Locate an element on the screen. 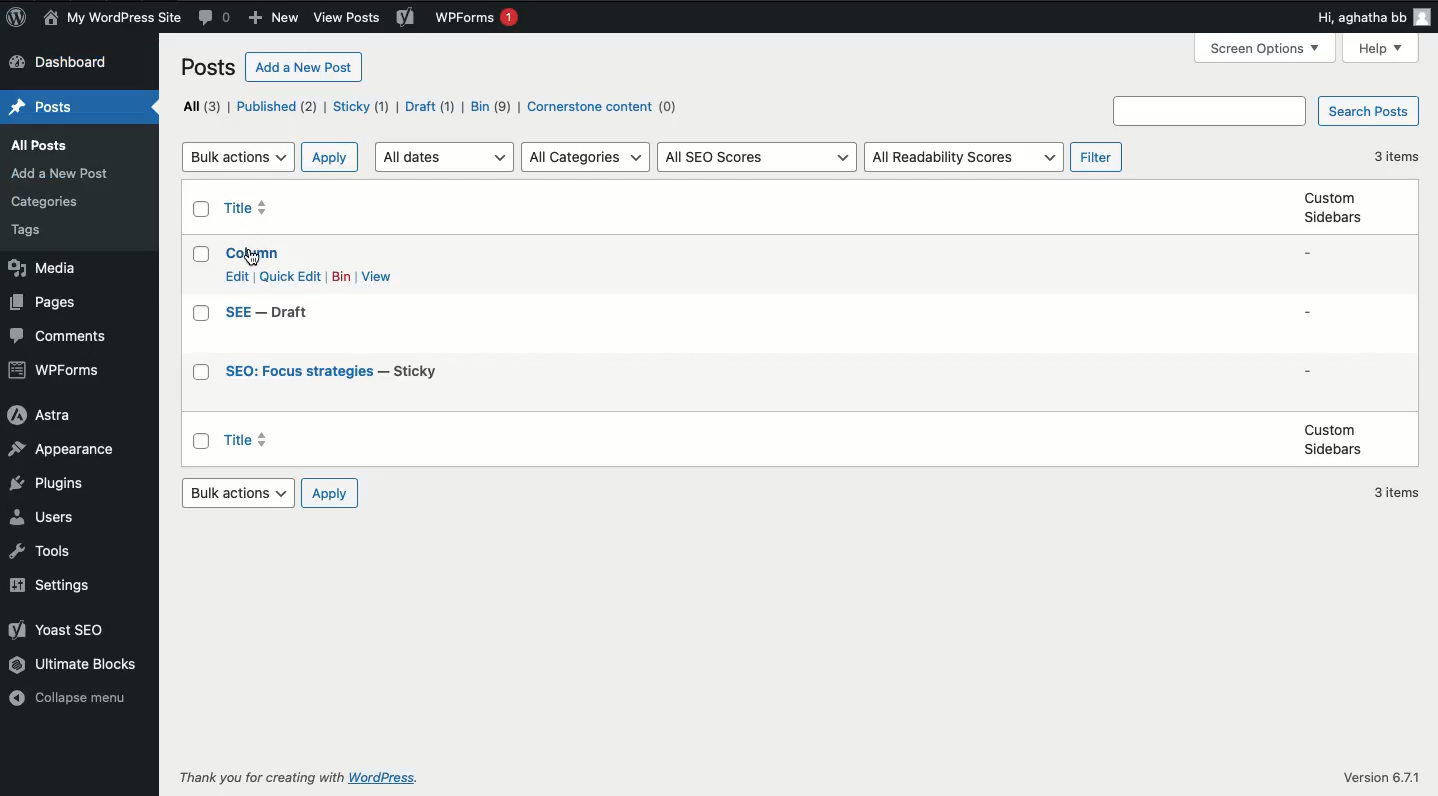 This screenshot has height=796, width=1438. Posts is located at coordinates (39, 102).